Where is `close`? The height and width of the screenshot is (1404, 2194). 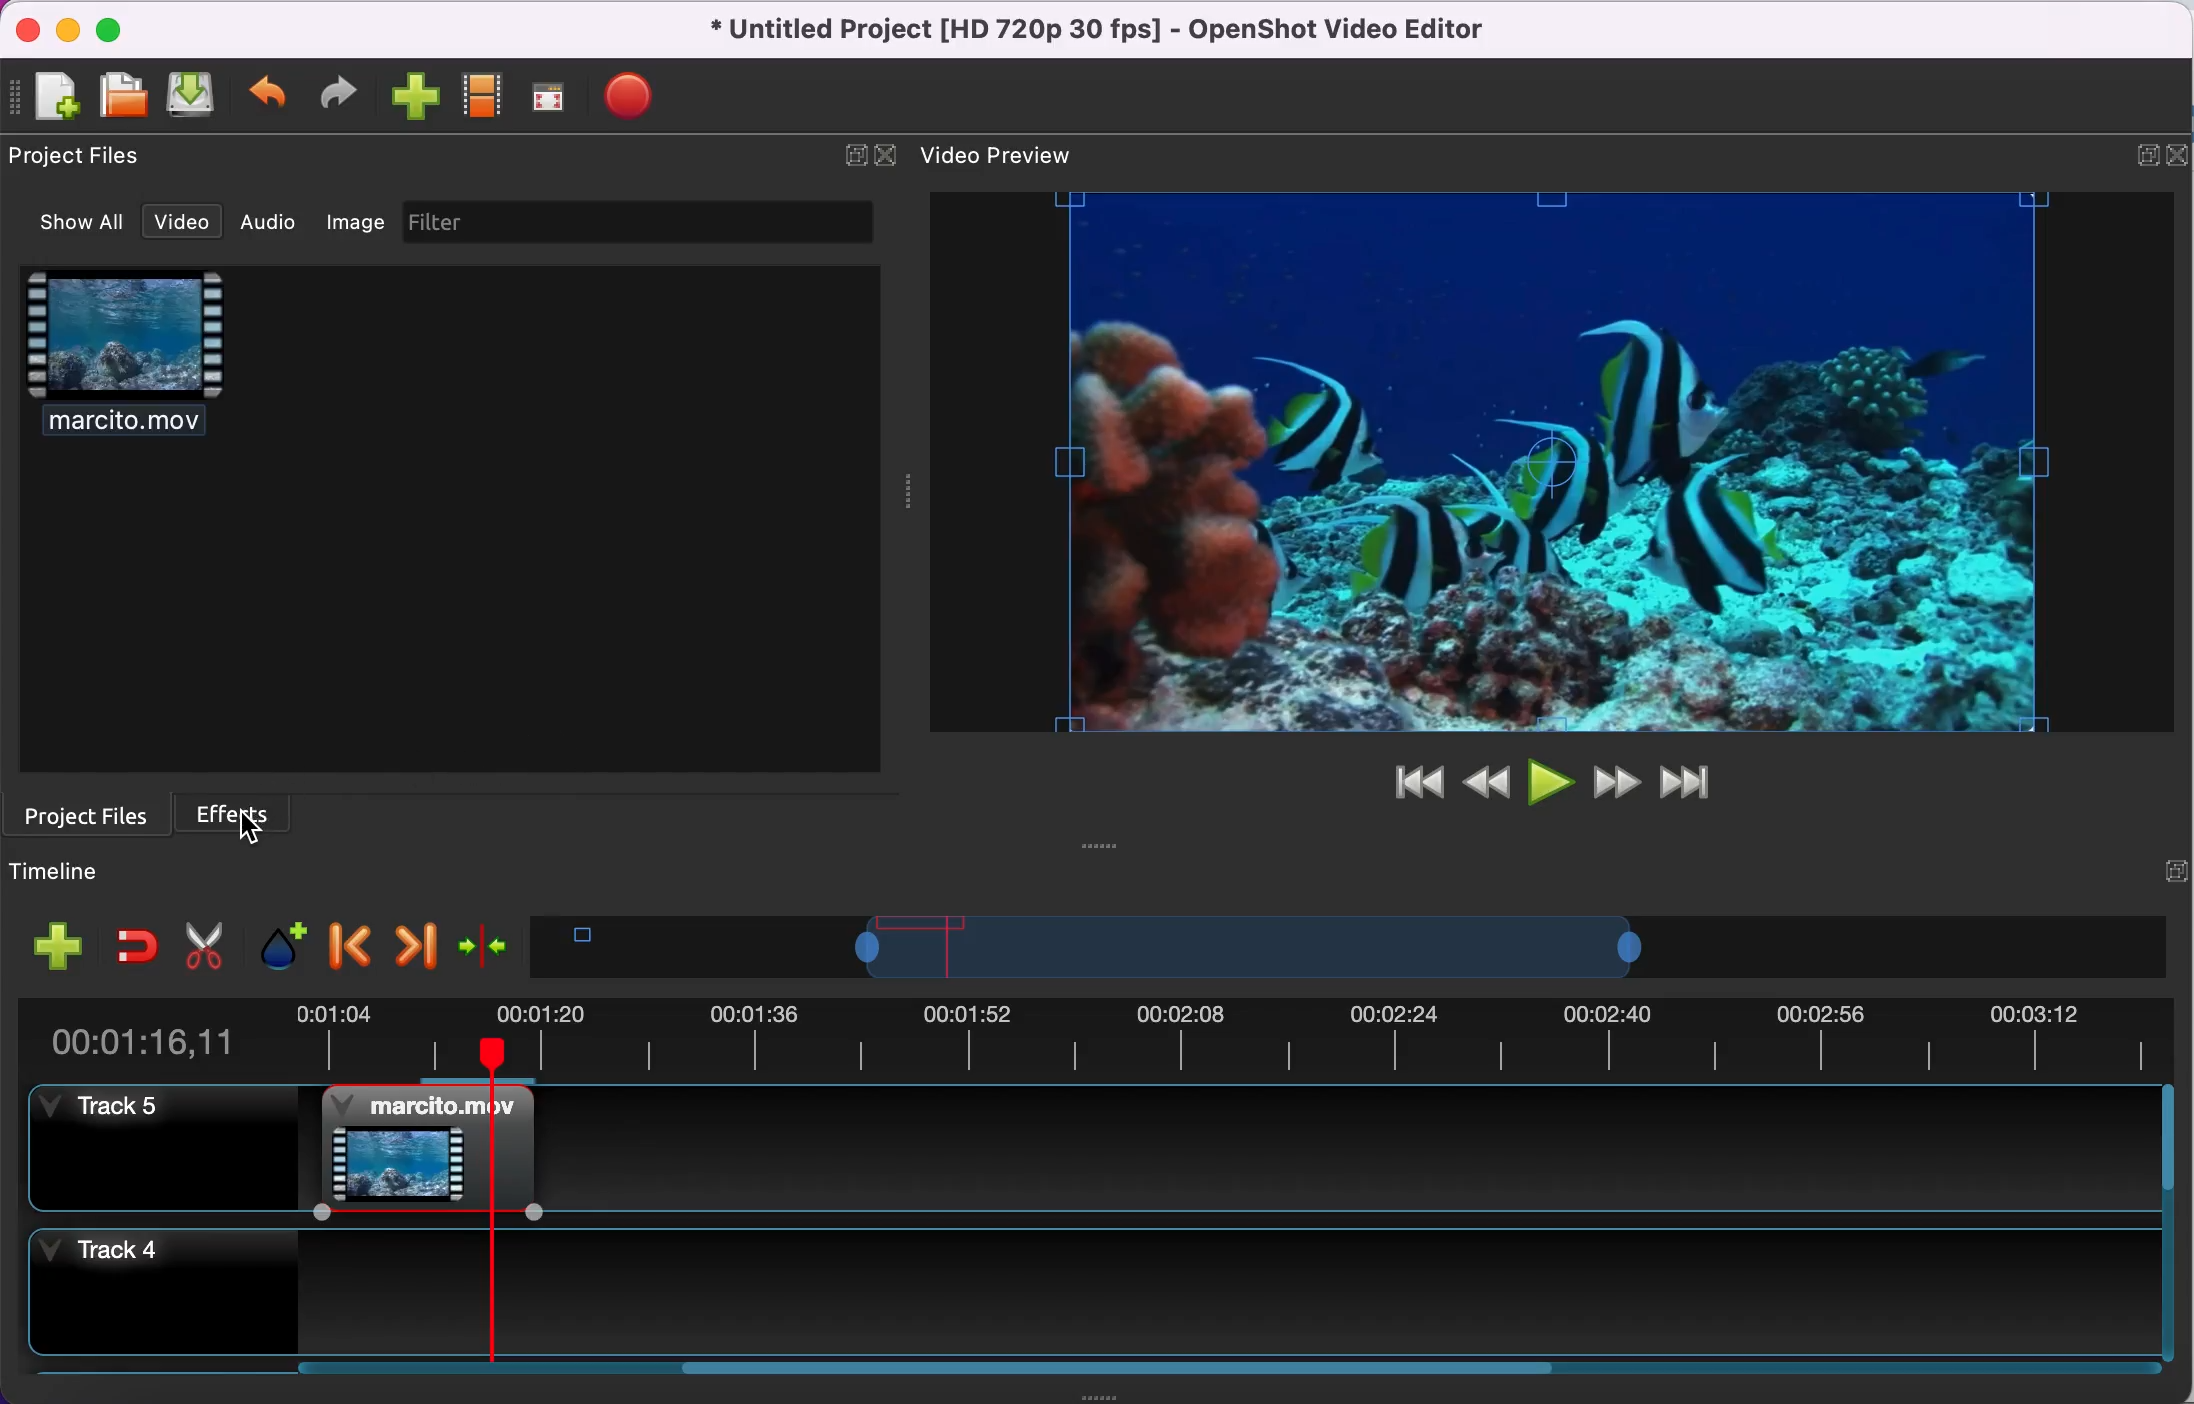 close is located at coordinates (2180, 152).